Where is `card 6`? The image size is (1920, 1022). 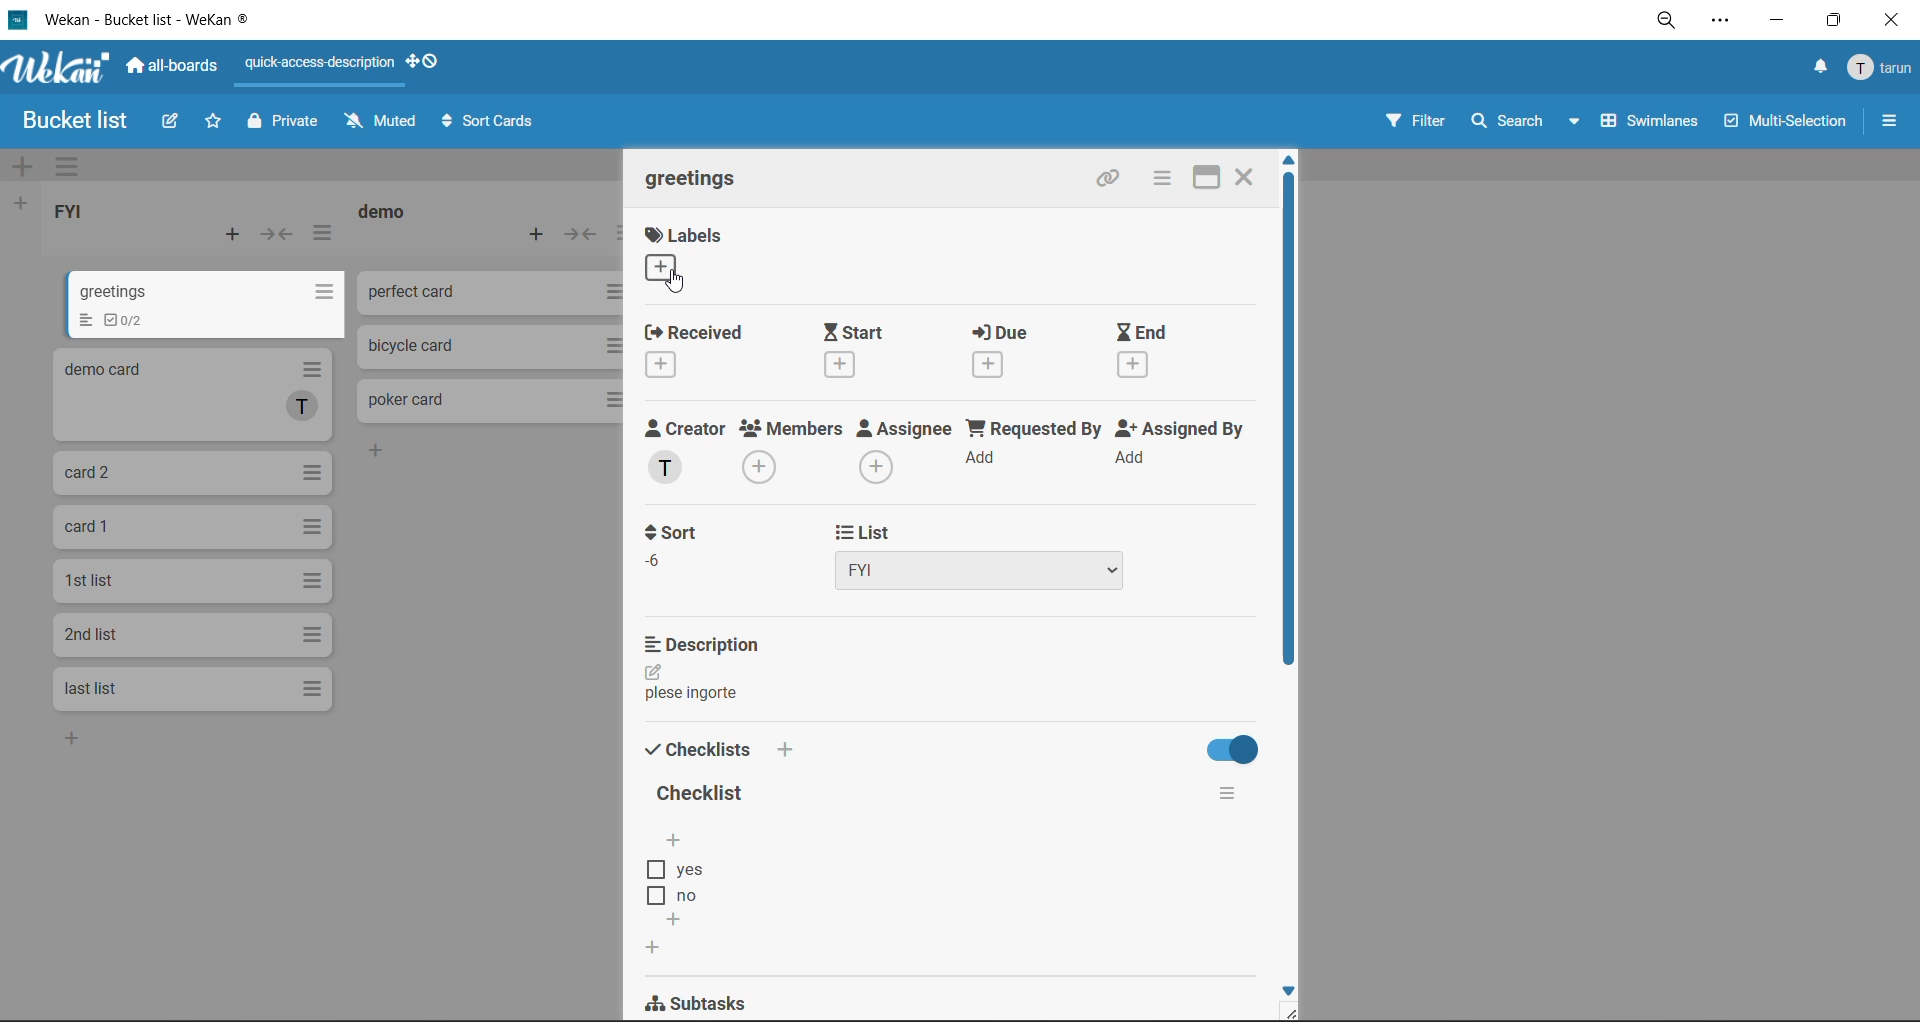 card 6 is located at coordinates (189, 634).